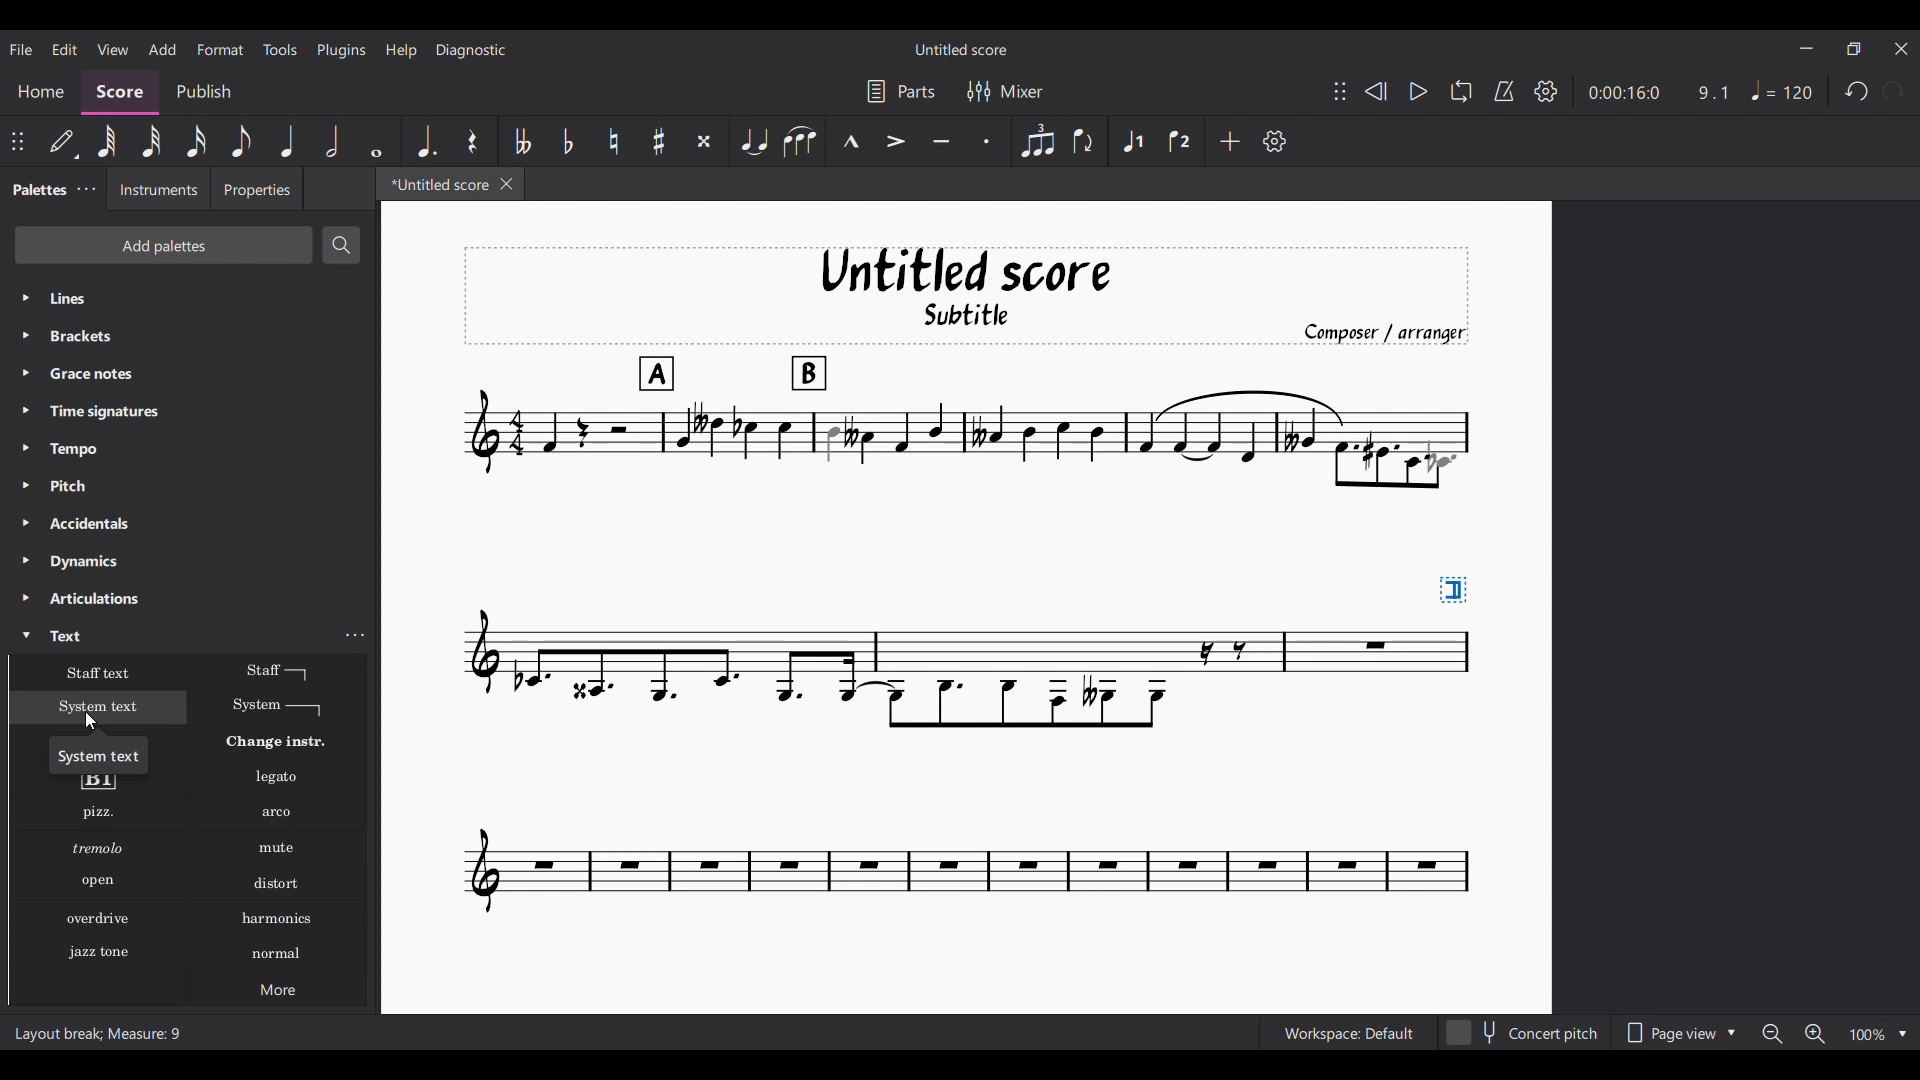  What do you see at coordinates (276, 919) in the screenshot?
I see `Harmonics` at bounding box center [276, 919].